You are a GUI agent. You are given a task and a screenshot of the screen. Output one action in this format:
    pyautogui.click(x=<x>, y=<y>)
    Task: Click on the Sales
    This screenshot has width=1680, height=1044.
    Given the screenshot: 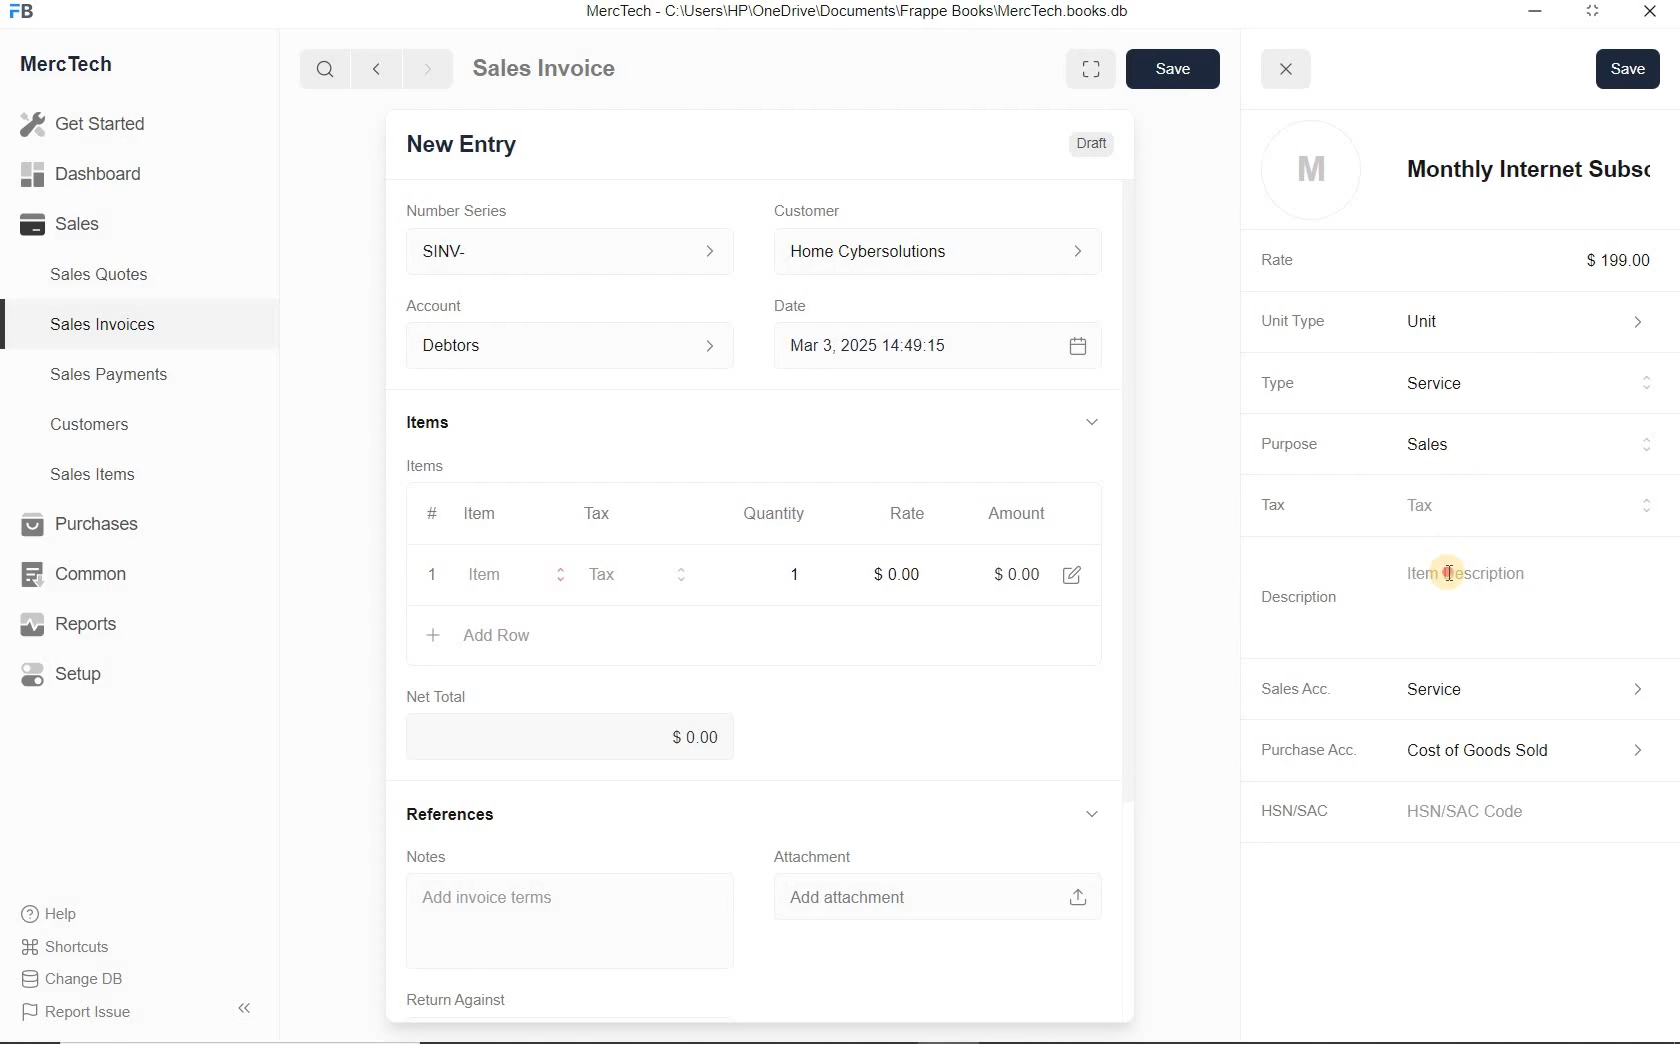 What is the action you would take?
    pyautogui.click(x=90, y=224)
    